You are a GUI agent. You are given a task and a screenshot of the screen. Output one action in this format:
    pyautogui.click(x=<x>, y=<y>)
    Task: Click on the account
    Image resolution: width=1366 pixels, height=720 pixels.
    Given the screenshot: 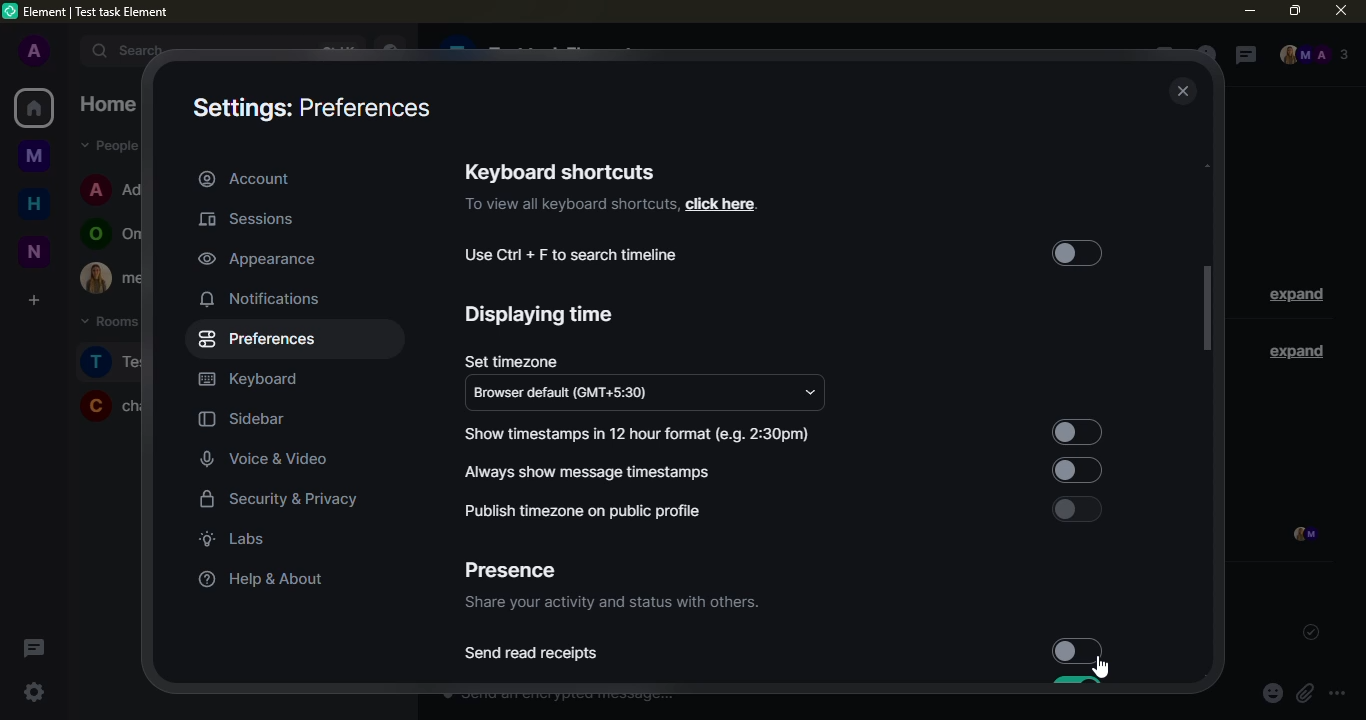 What is the action you would take?
    pyautogui.click(x=245, y=178)
    